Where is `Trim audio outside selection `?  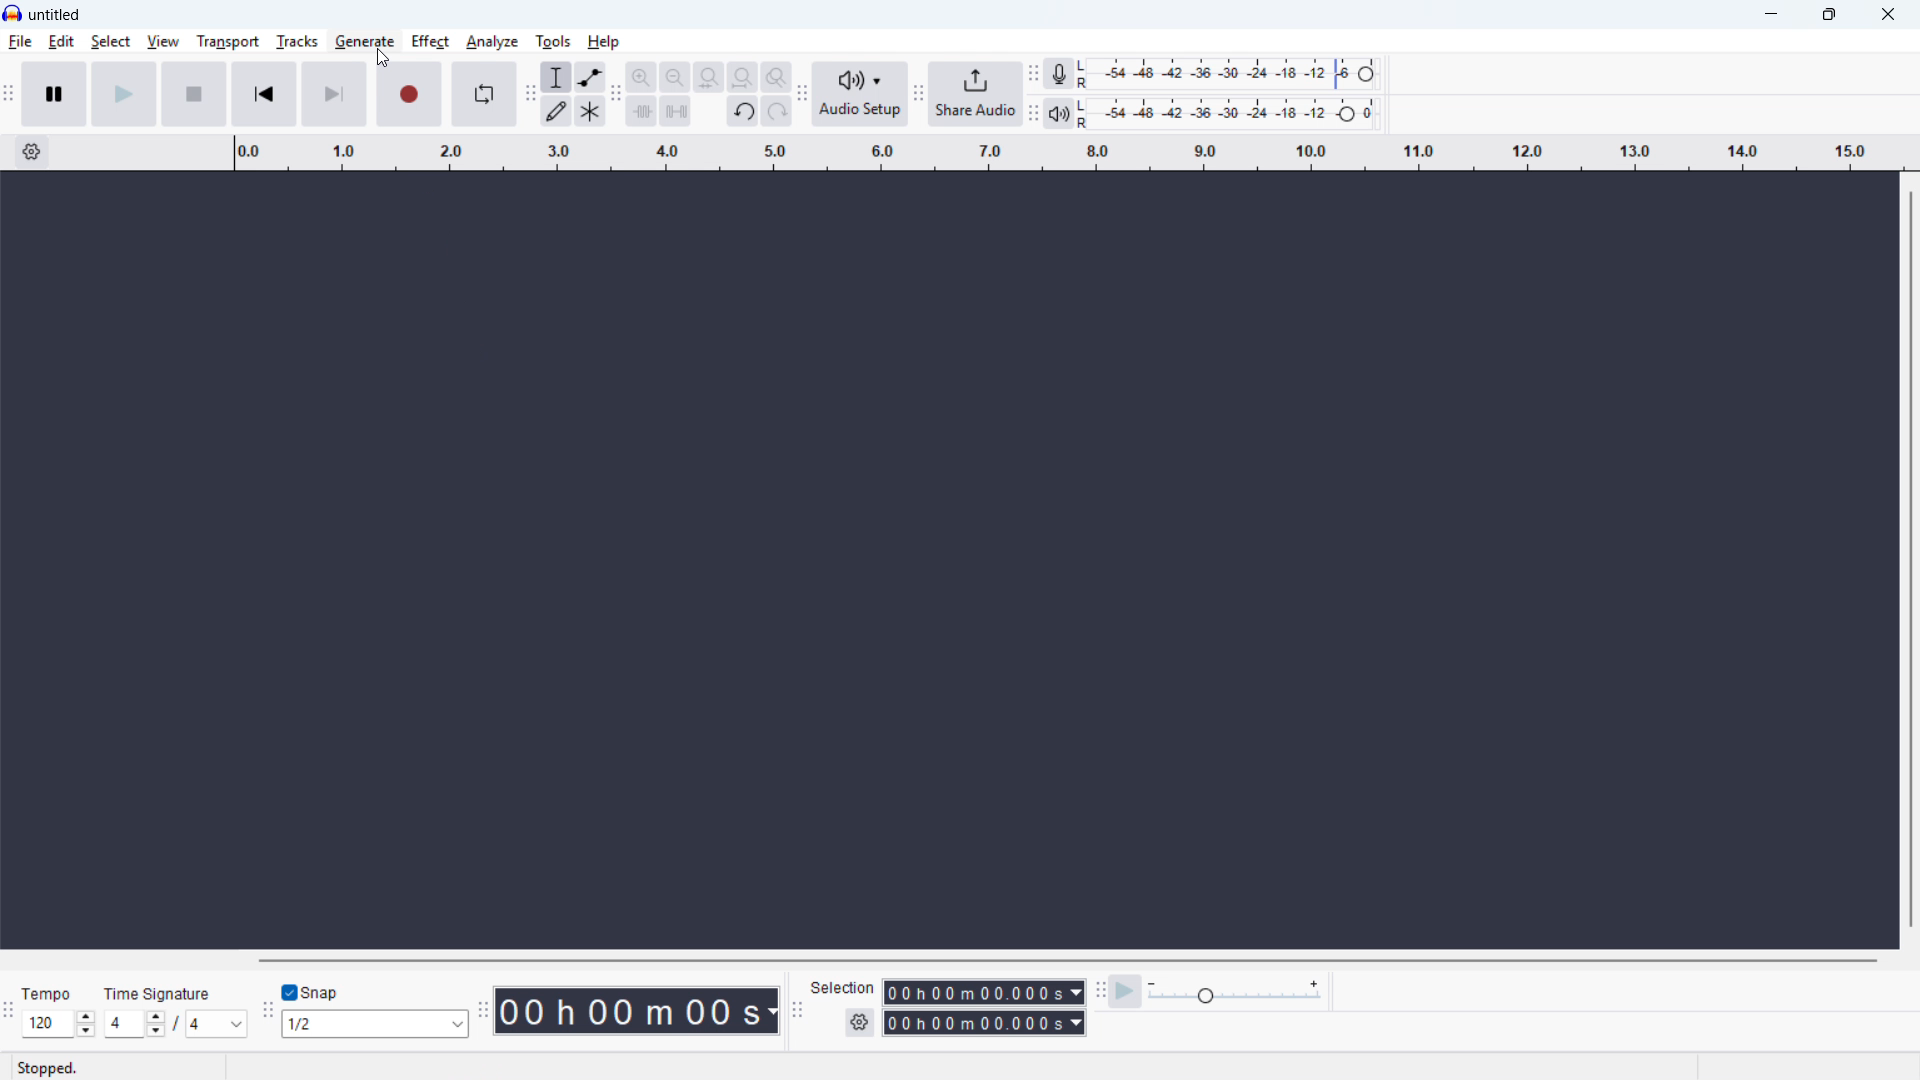 Trim audio outside selection  is located at coordinates (642, 110).